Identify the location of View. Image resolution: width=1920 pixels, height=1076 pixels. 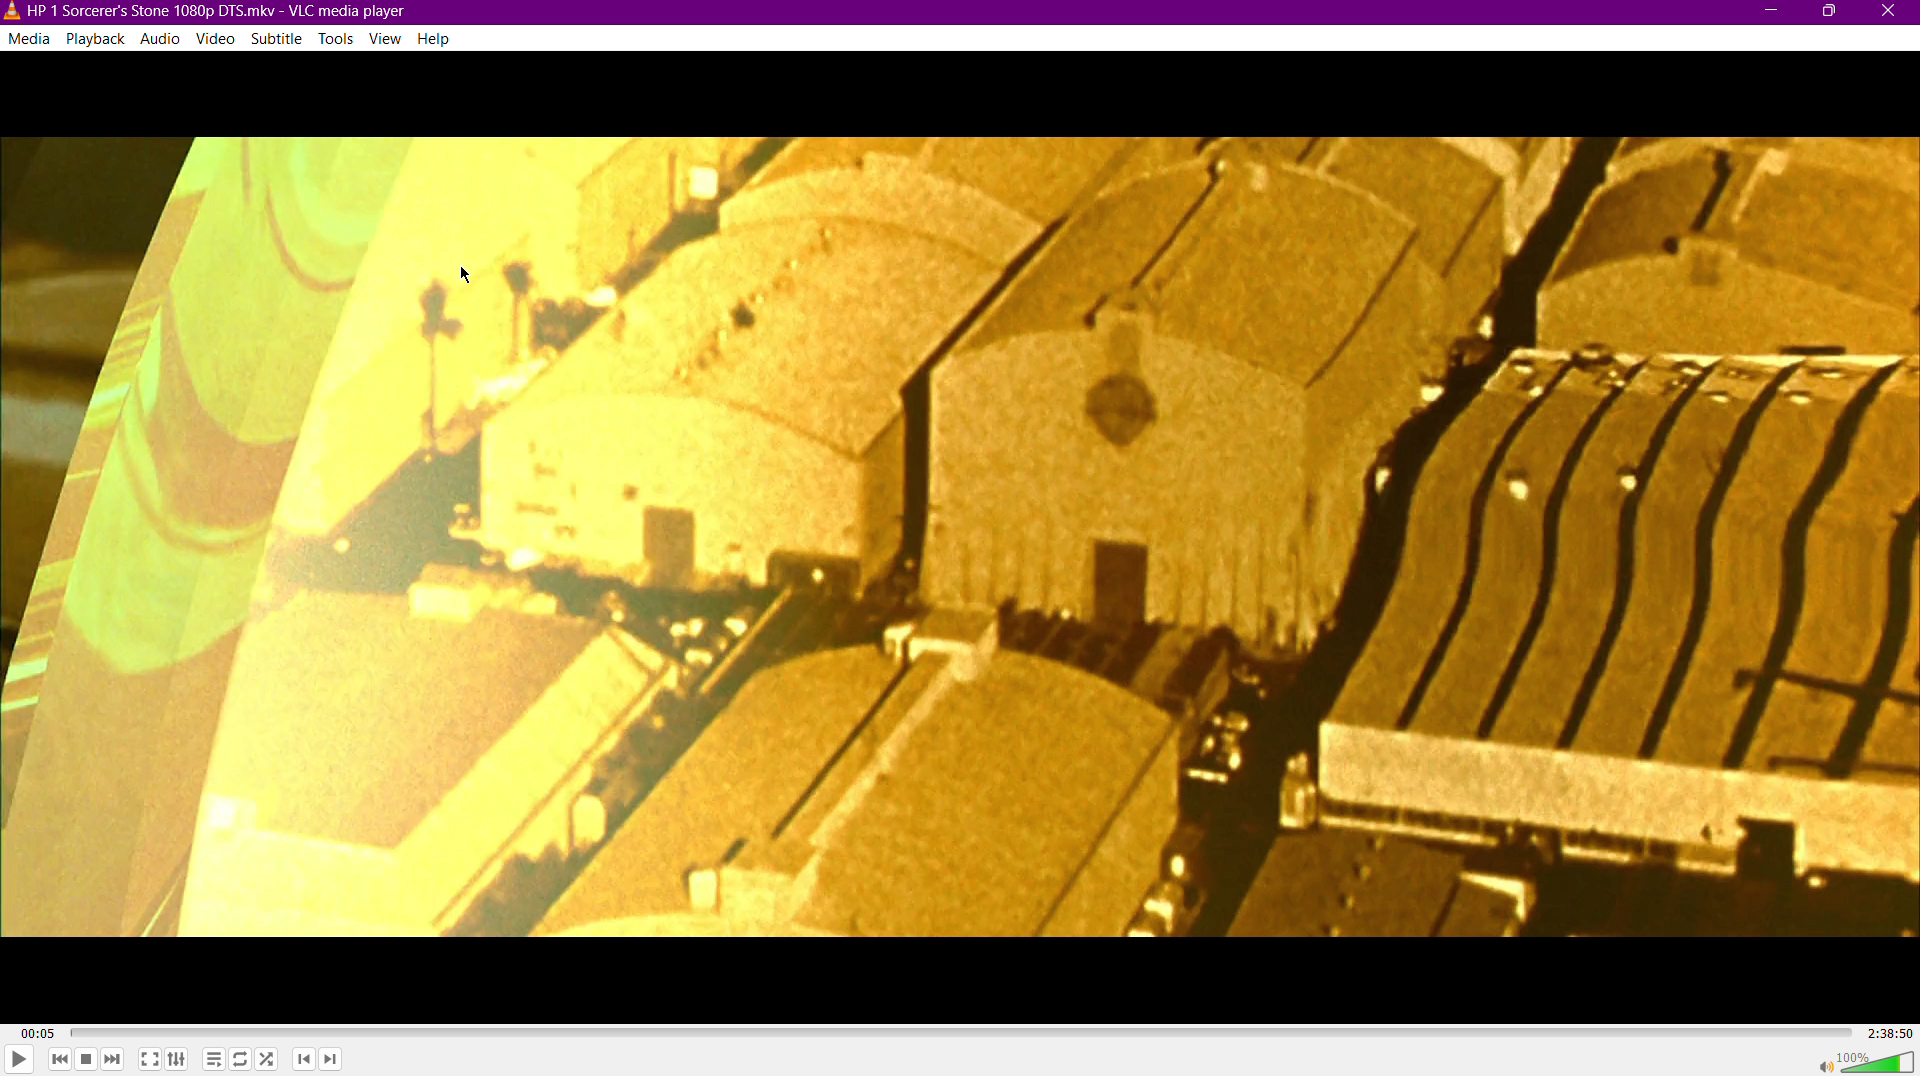
(385, 38).